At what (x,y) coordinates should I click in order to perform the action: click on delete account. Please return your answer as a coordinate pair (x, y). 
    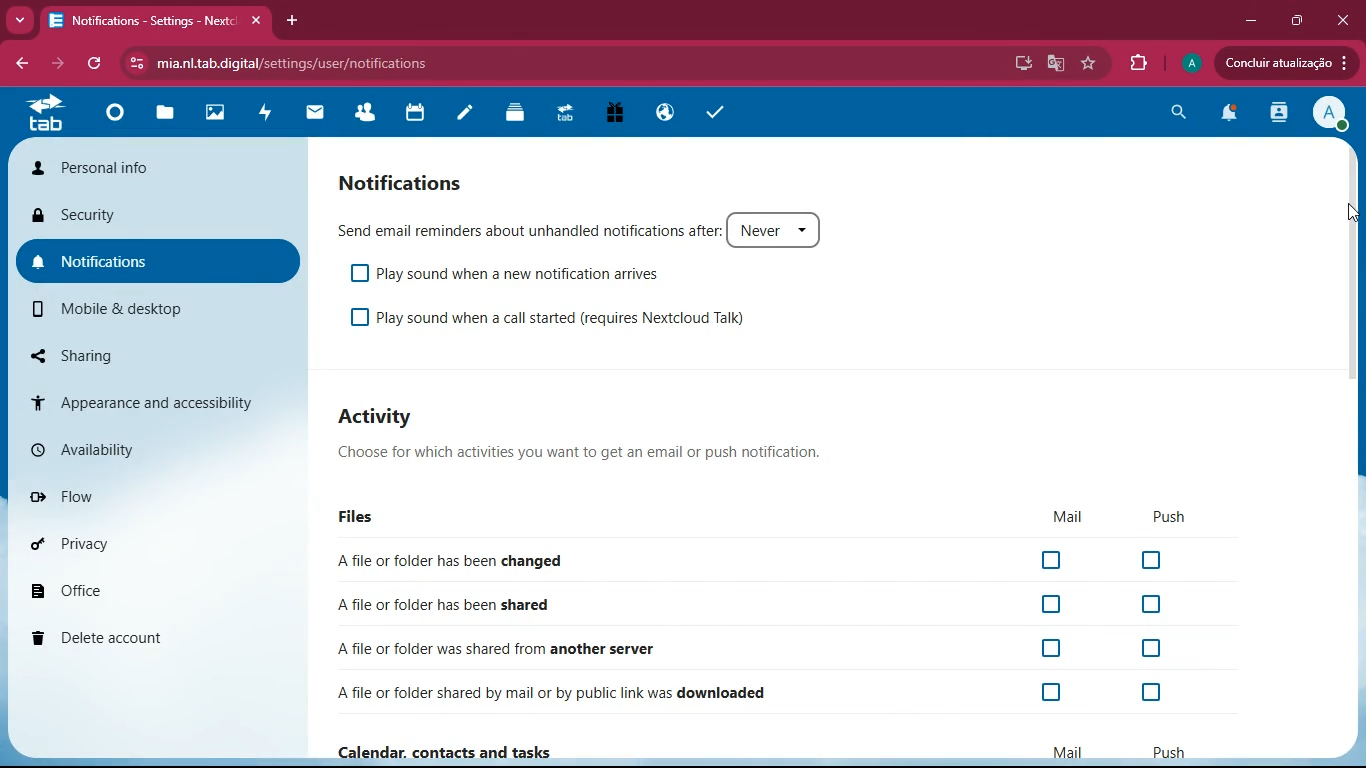
    Looking at the image, I should click on (158, 637).